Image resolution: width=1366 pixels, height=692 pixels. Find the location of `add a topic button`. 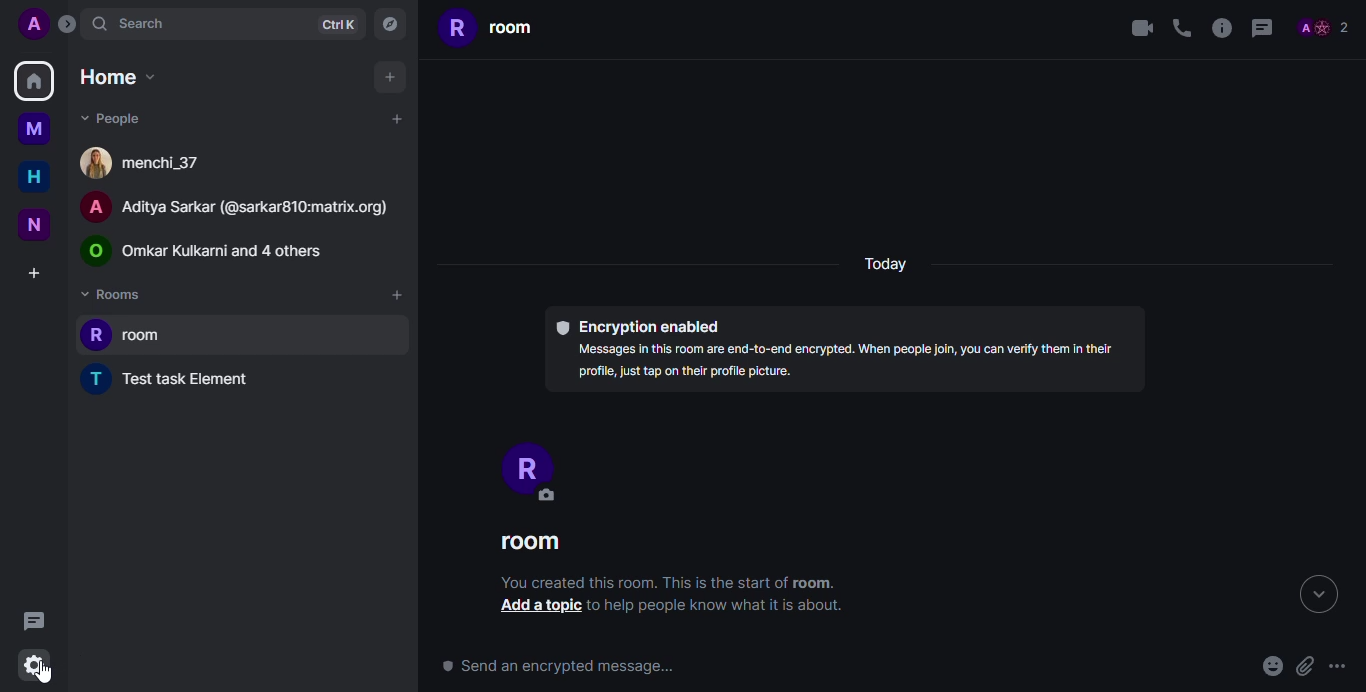

add a topic button is located at coordinates (538, 605).